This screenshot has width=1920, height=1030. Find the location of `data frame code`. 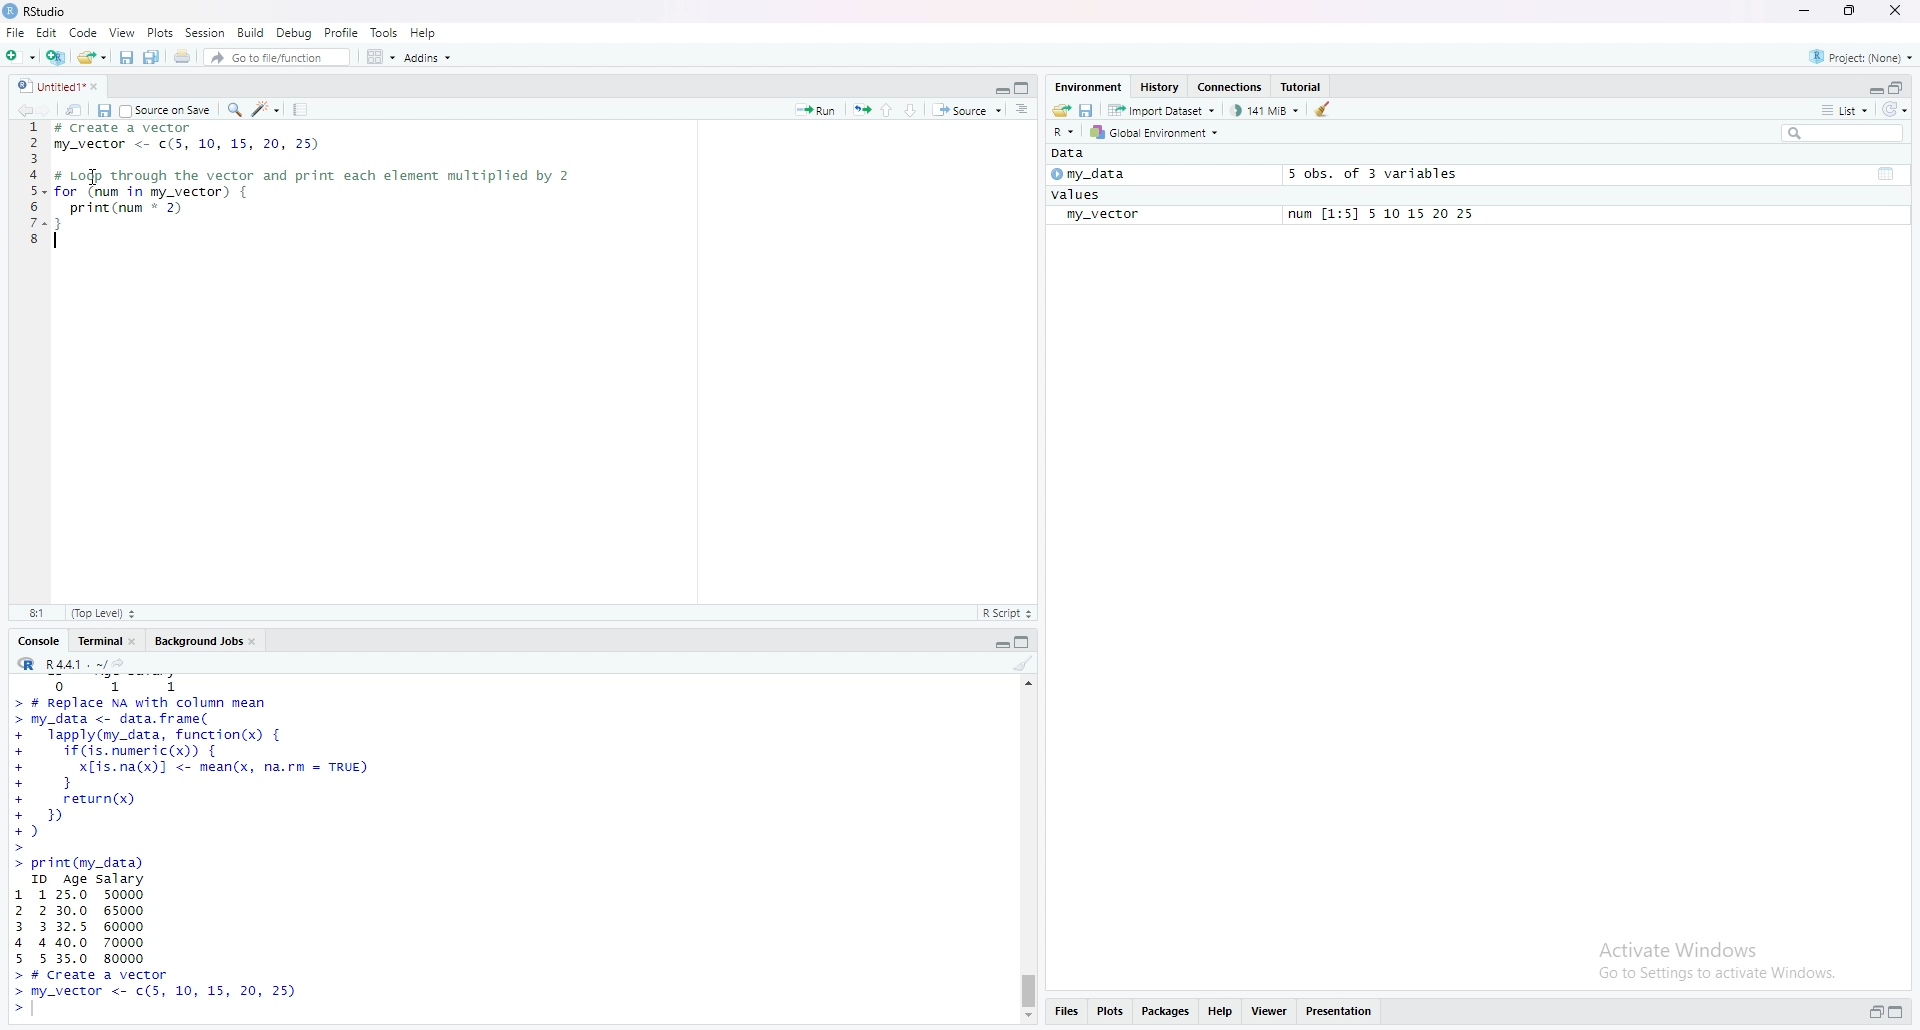

data frame code is located at coordinates (317, 187).